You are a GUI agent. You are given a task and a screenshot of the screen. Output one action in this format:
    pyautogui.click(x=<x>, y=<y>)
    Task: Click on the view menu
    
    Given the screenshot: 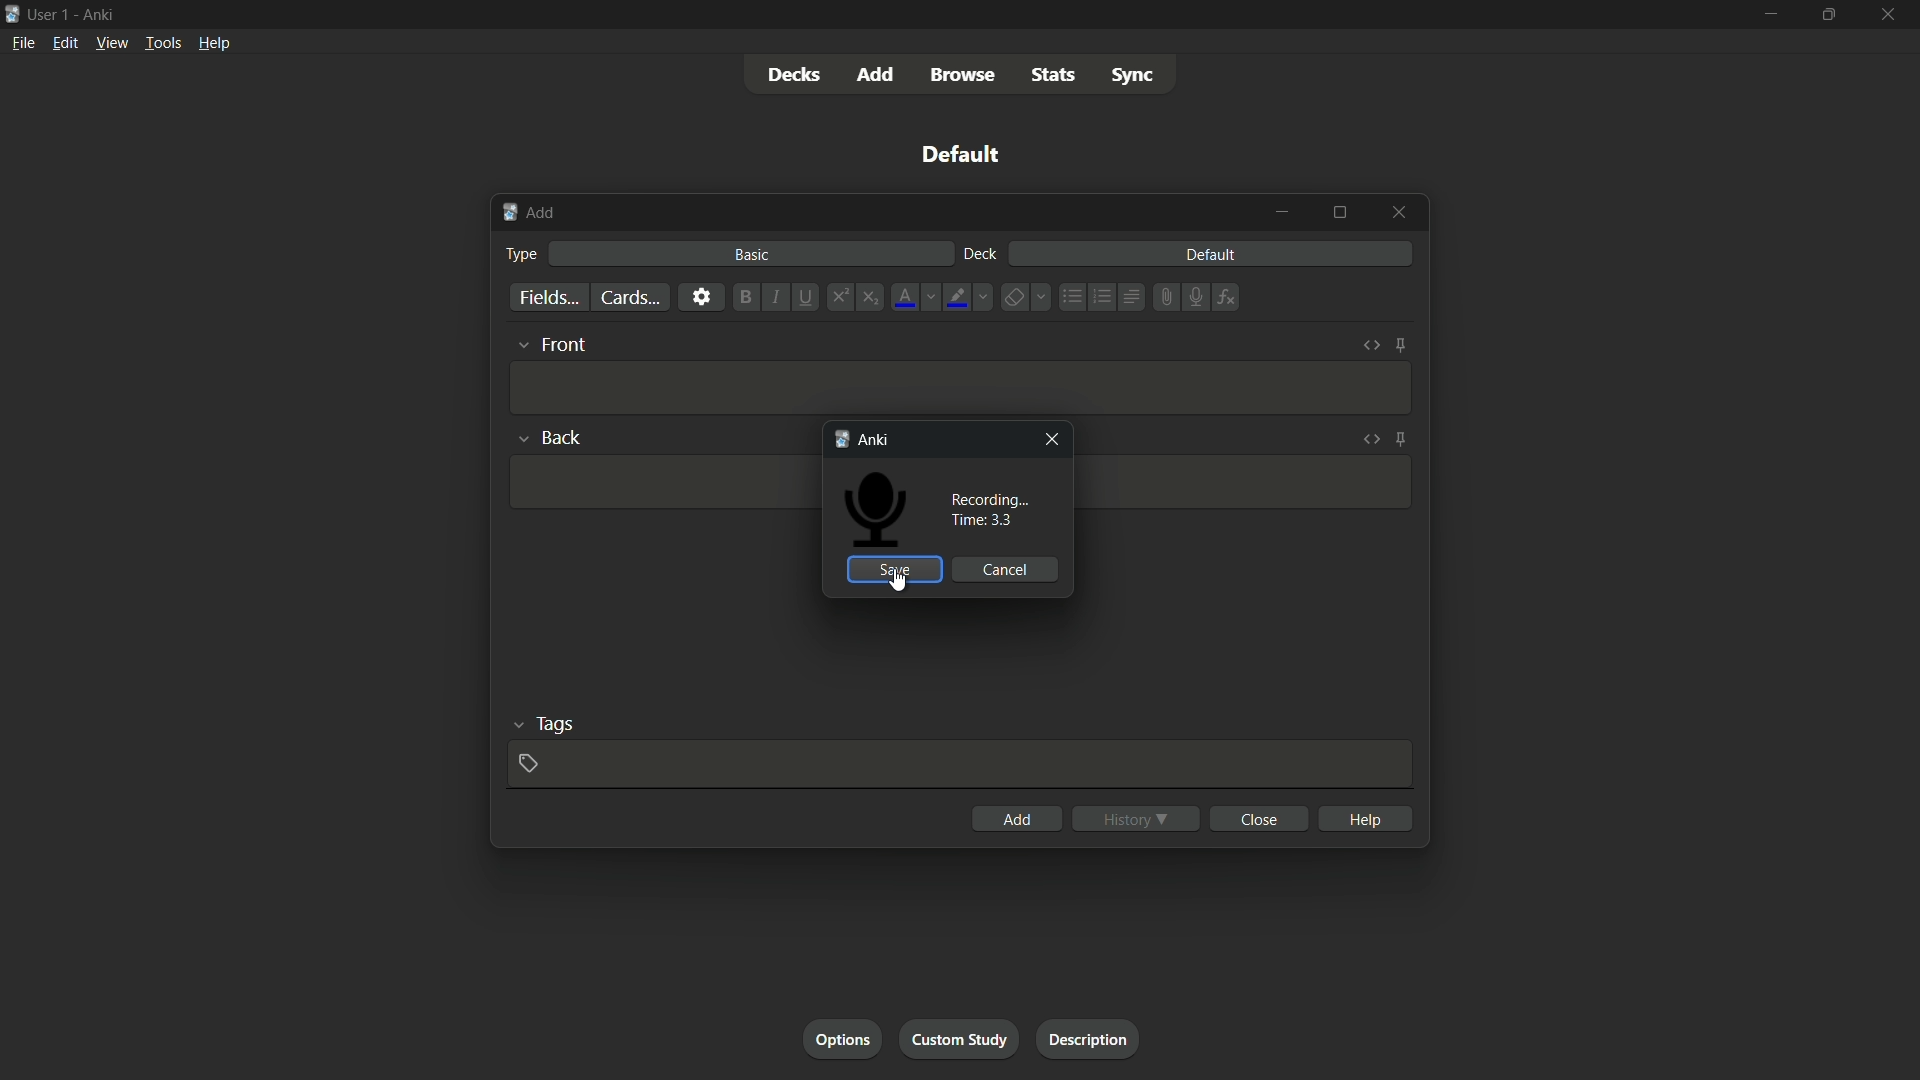 What is the action you would take?
    pyautogui.click(x=112, y=43)
    